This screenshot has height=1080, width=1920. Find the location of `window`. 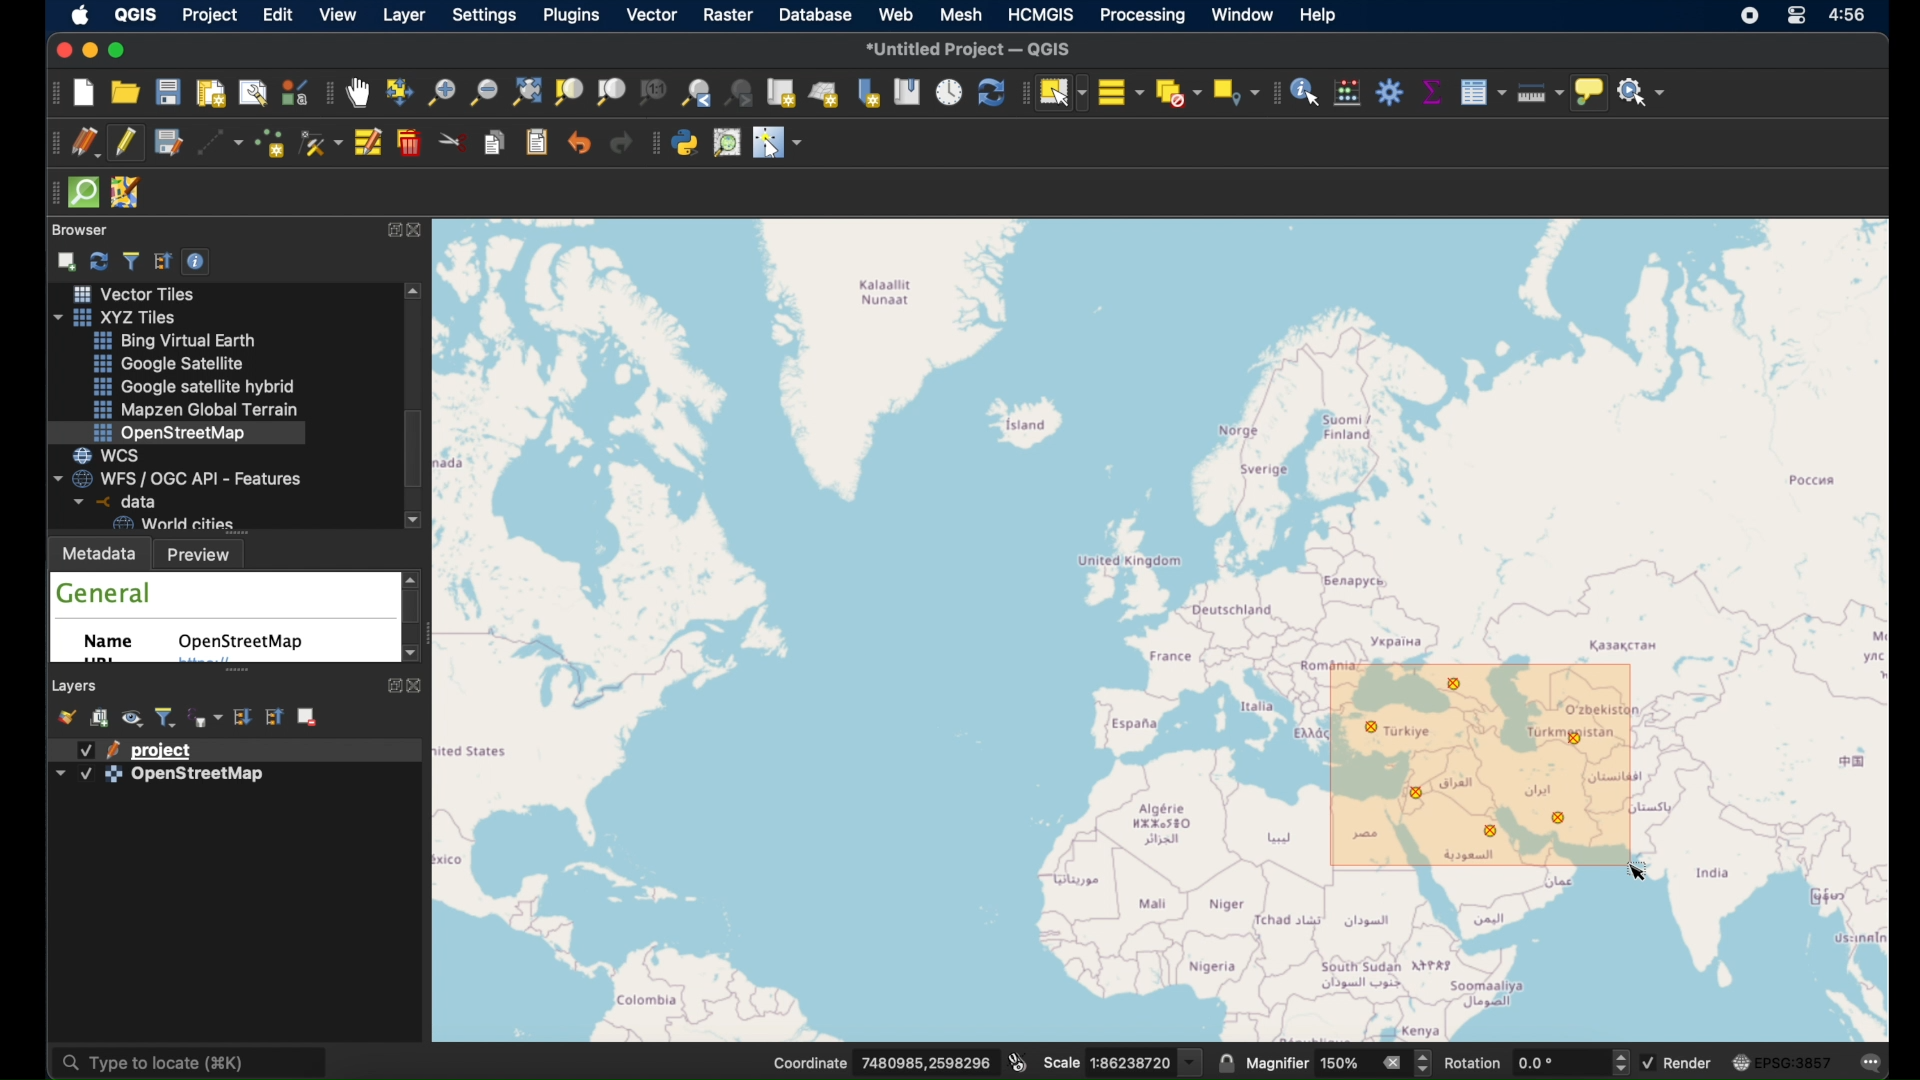

window is located at coordinates (1243, 16).